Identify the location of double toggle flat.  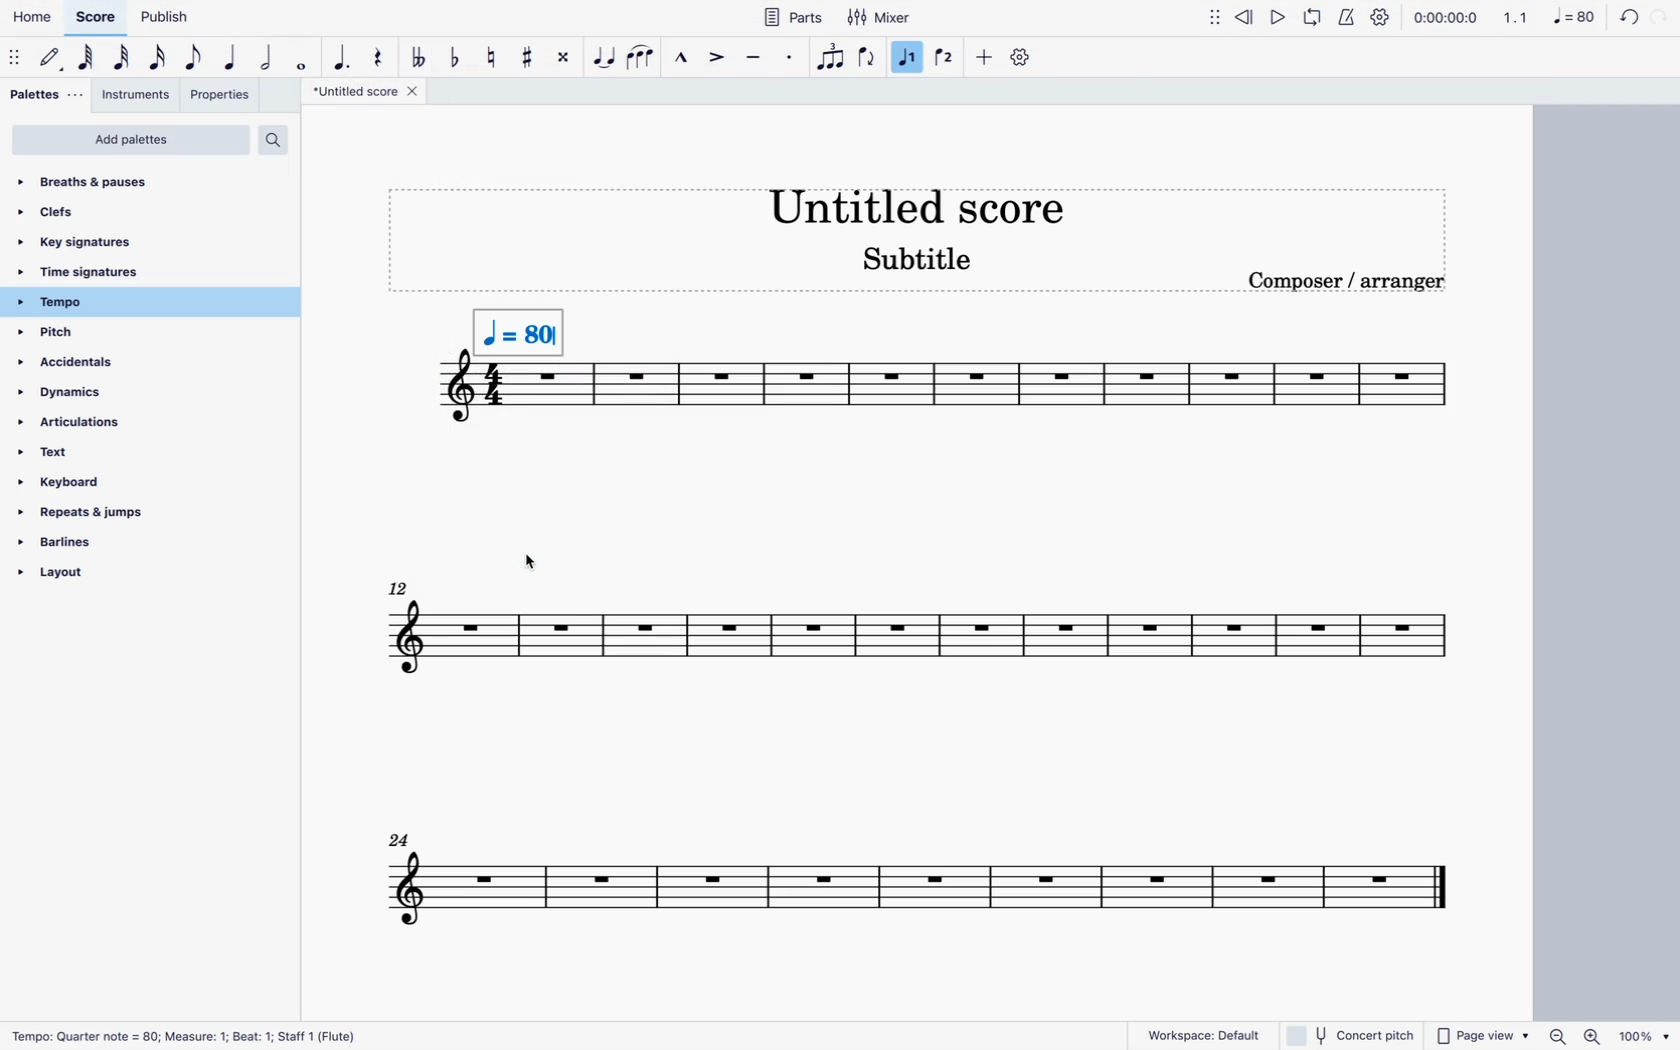
(420, 58).